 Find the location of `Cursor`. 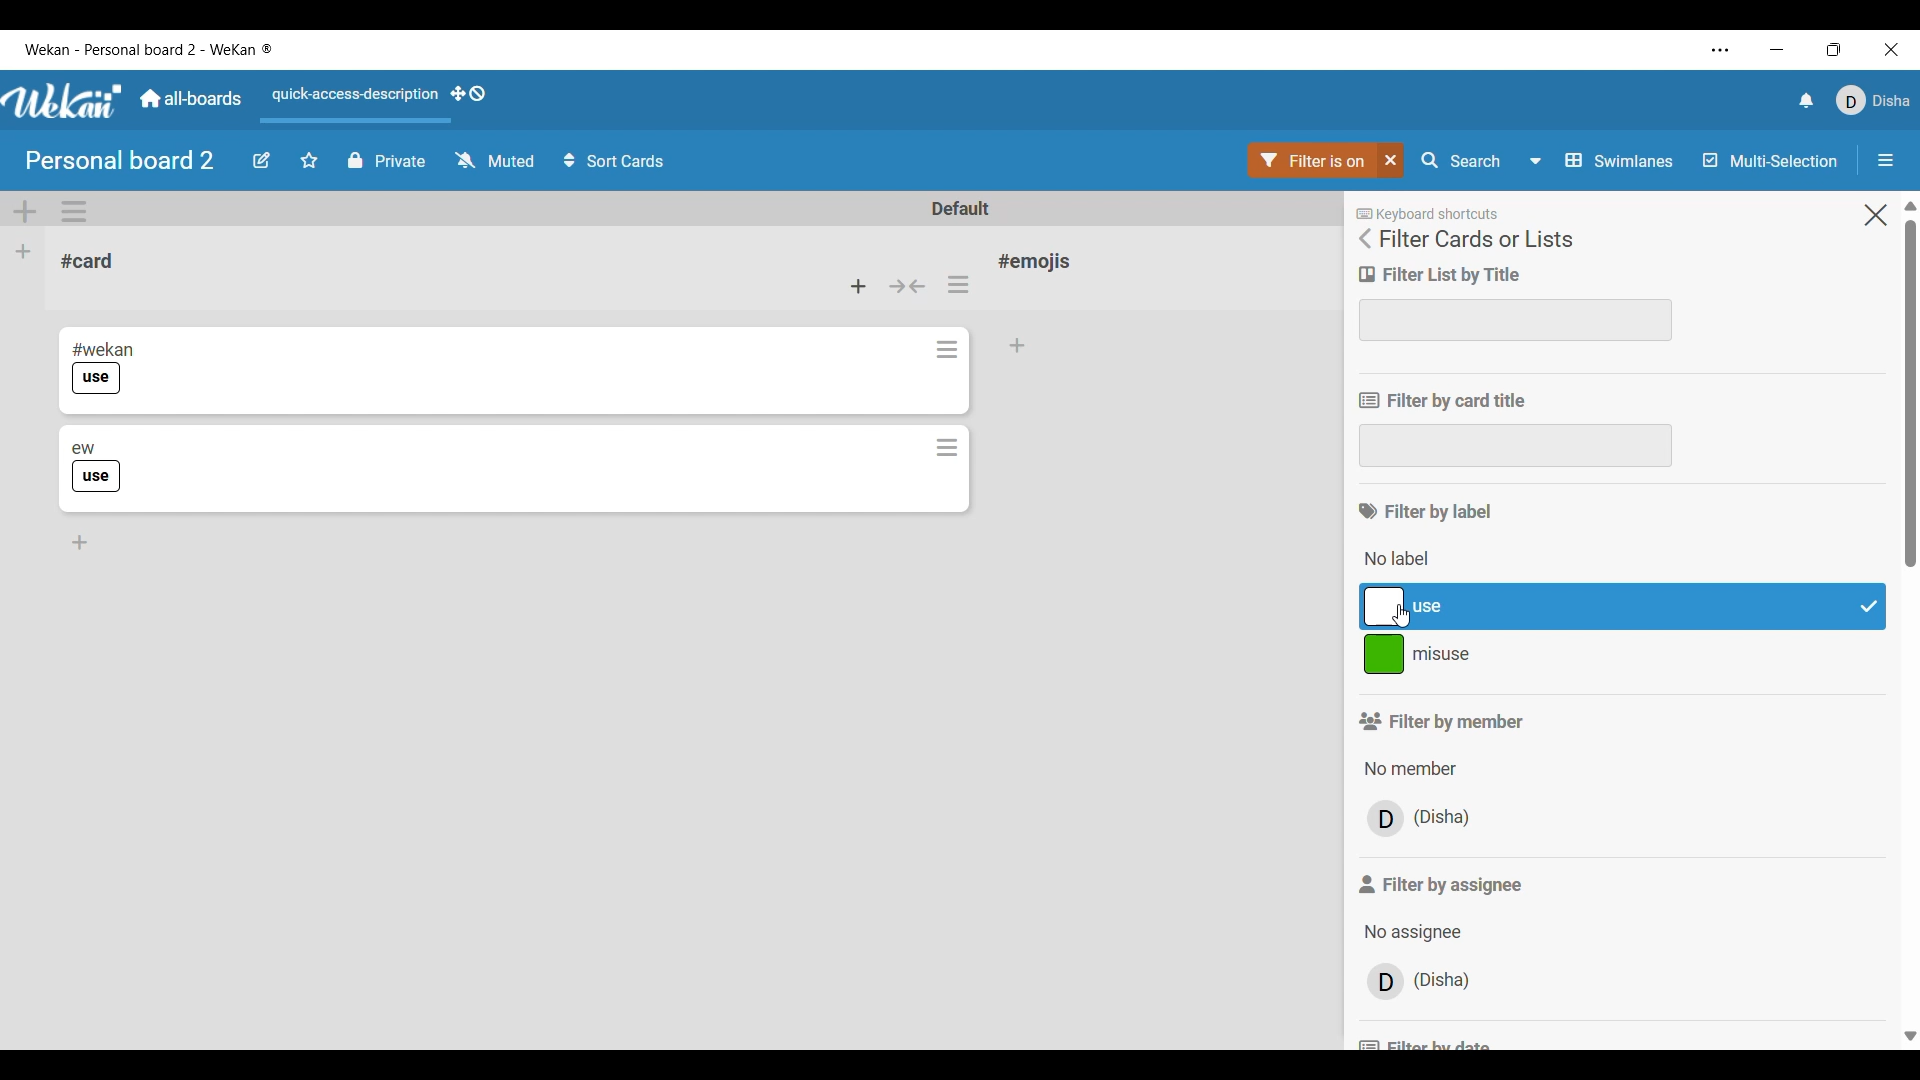

Cursor is located at coordinates (1406, 619).